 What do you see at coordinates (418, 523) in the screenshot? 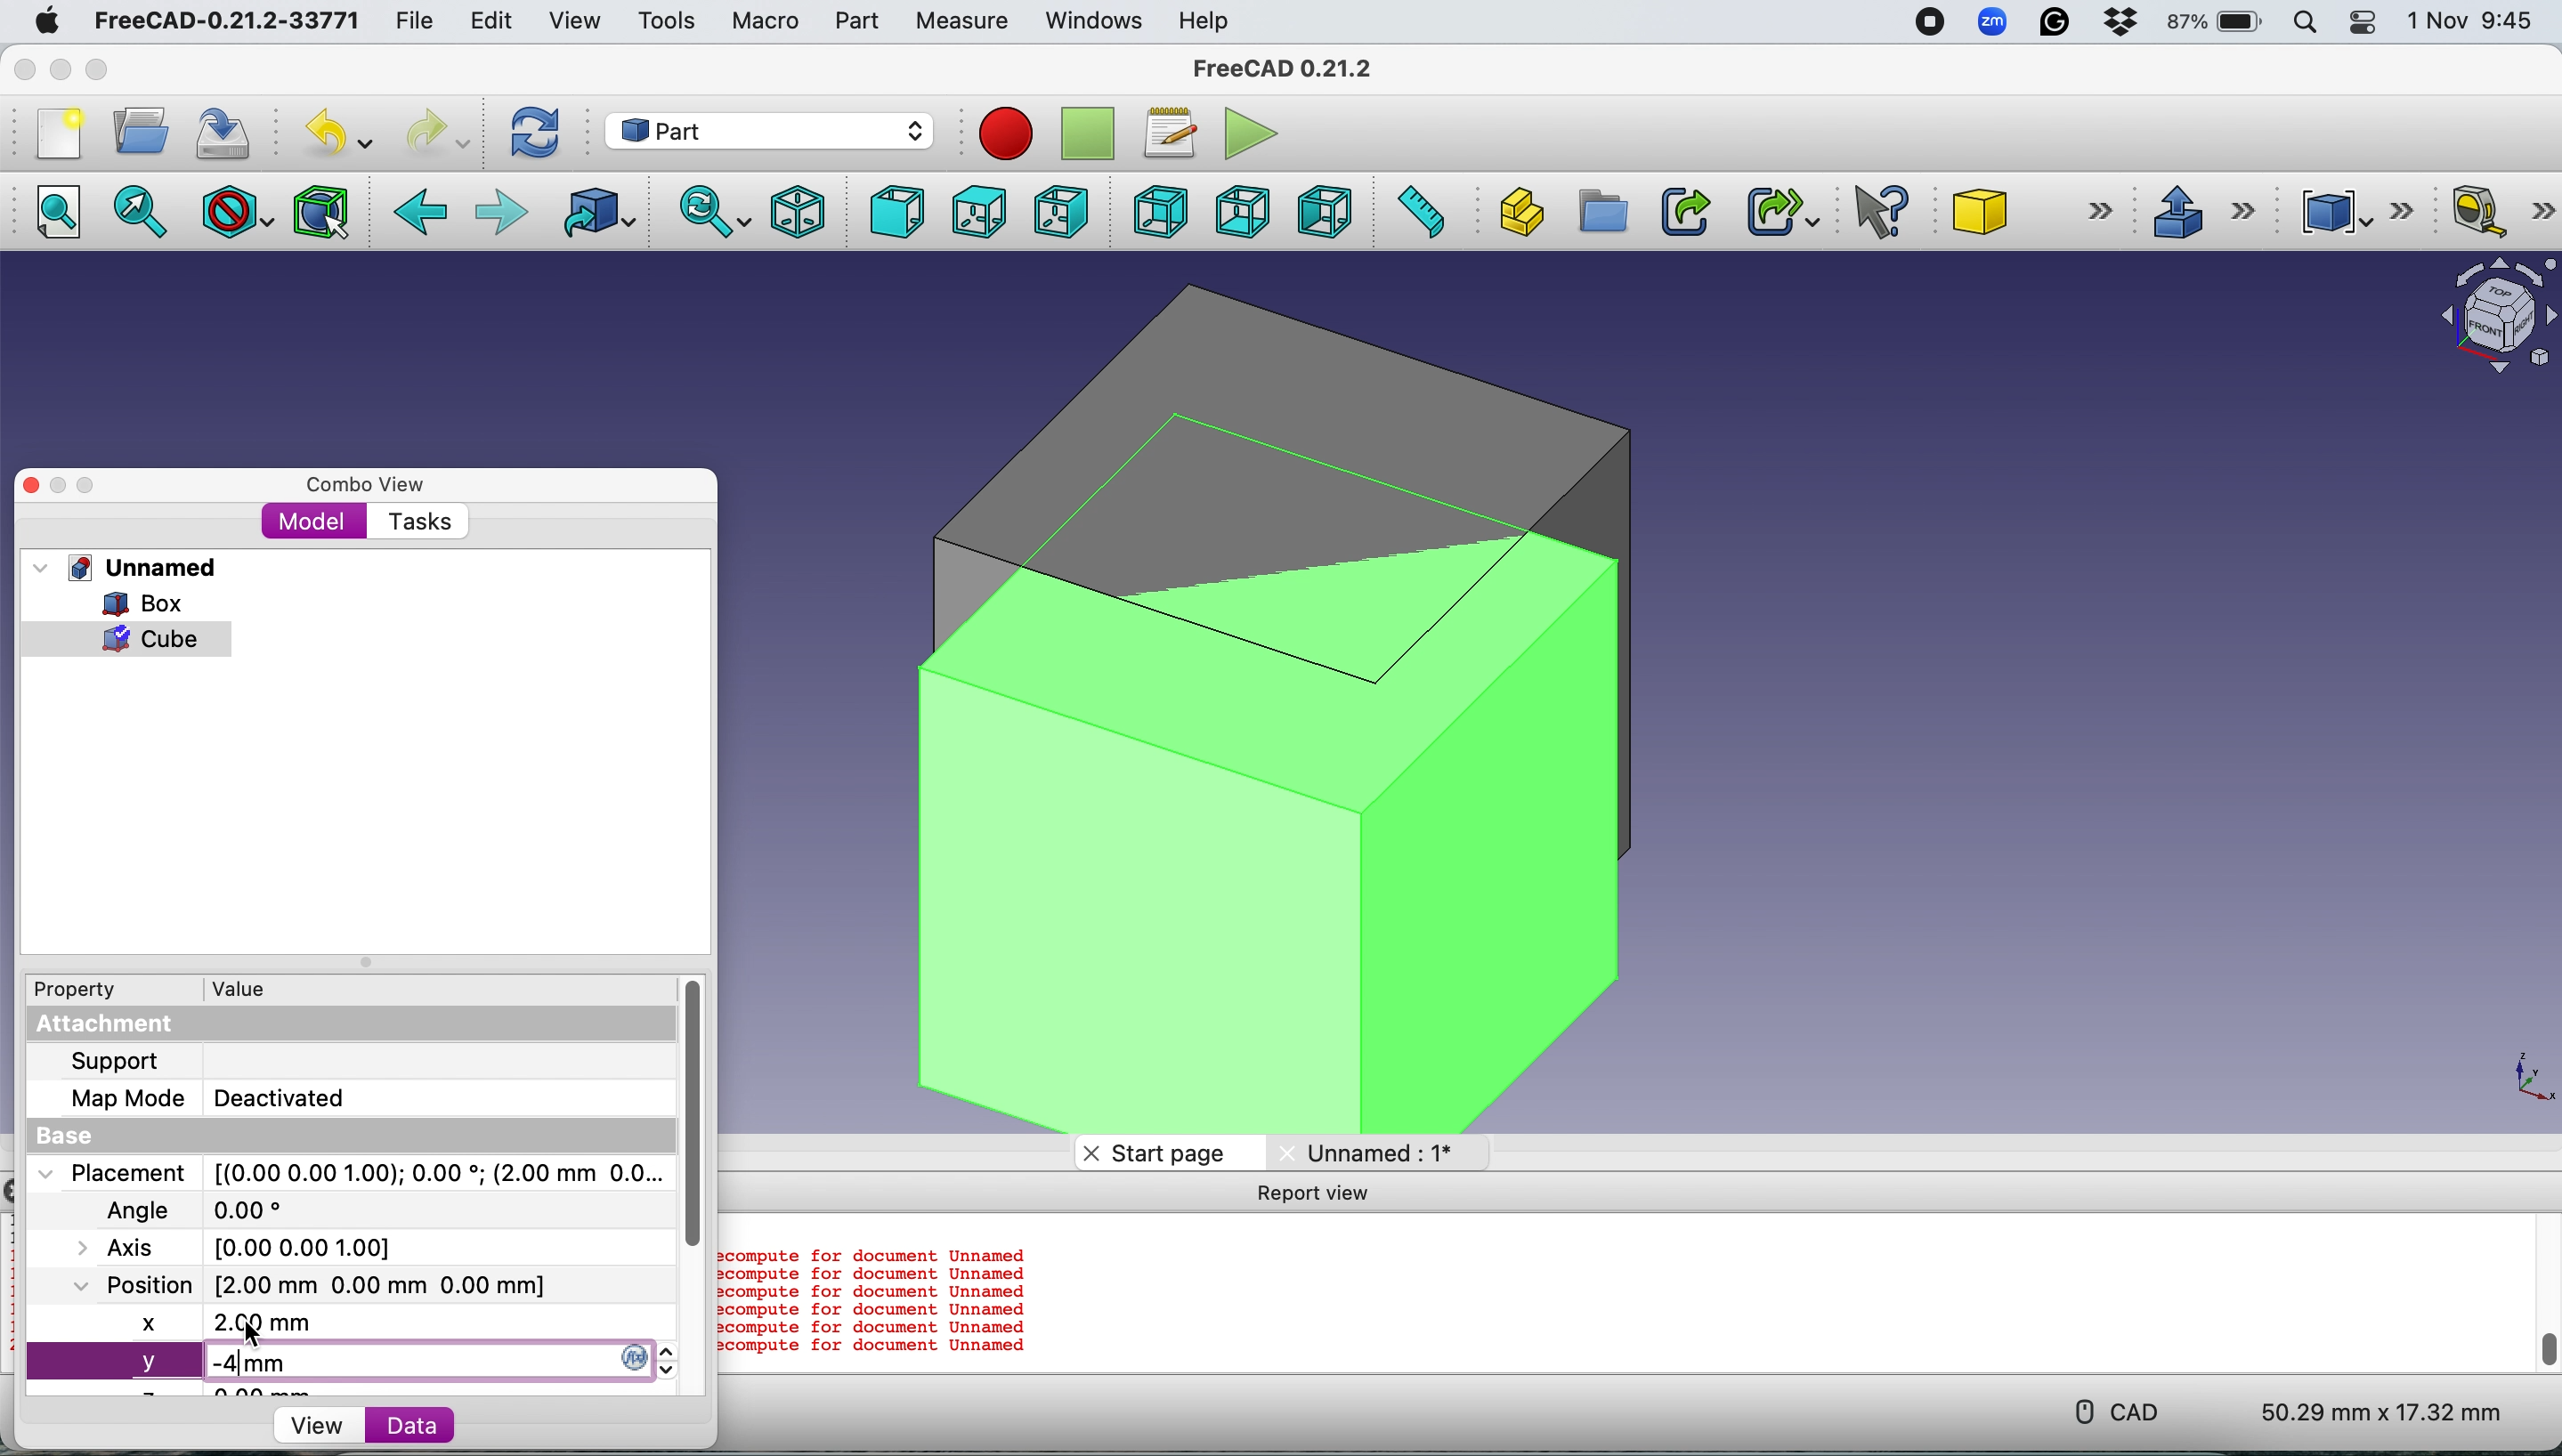
I see `Tasks` at bounding box center [418, 523].